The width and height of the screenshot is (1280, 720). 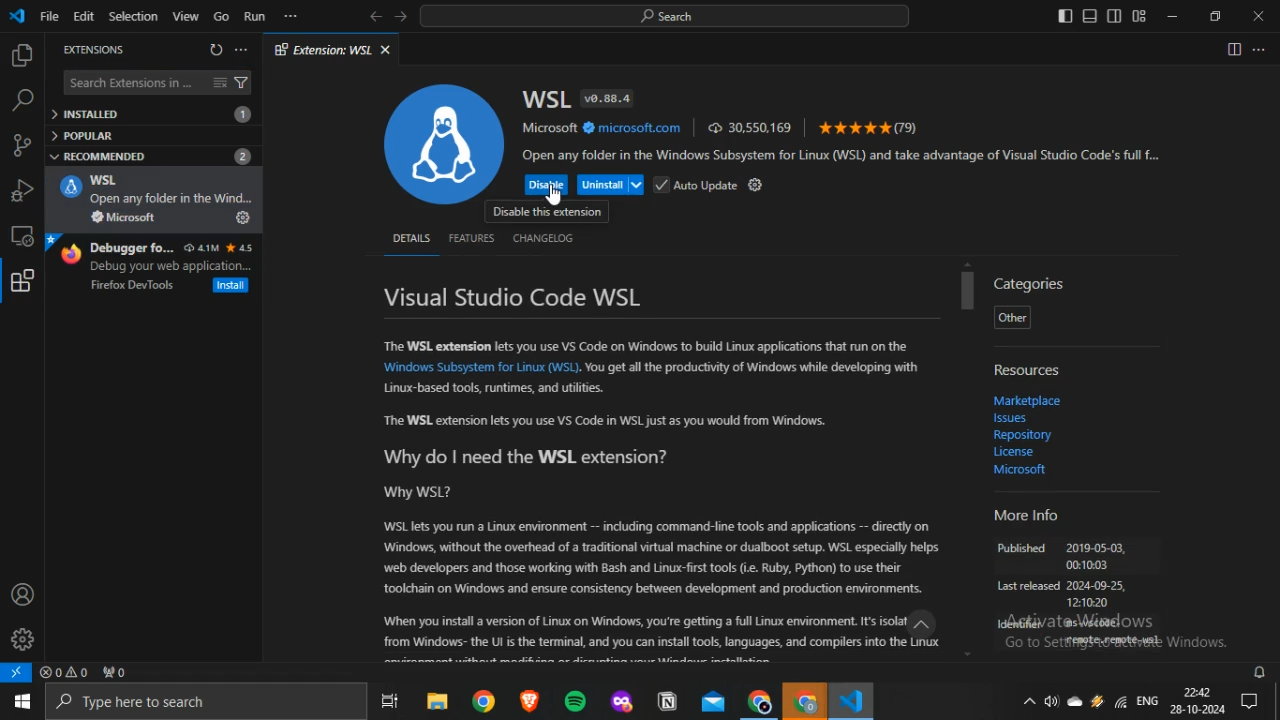 What do you see at coordinates (88, 135) in the screenshot?
I see `POPULAR` at bounding box center [88, 135].